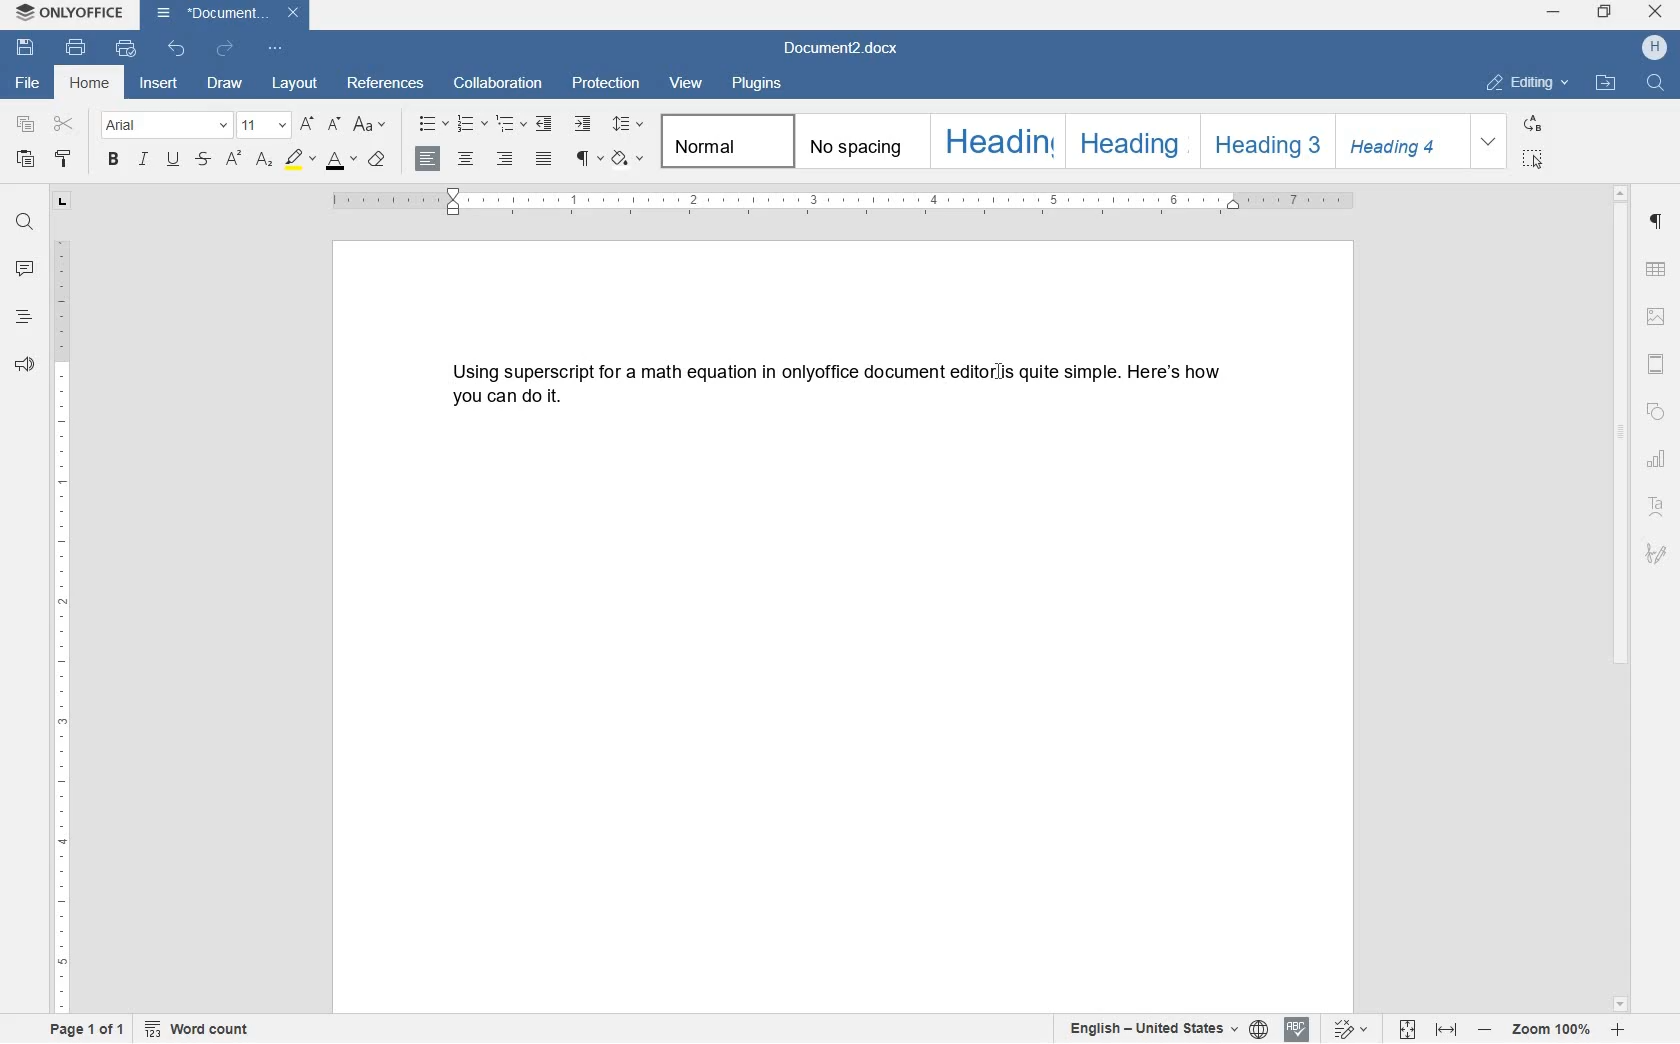  Describe the element at coordinates (1431, 1029) in the screenshot. I see `fit to page or fit to width` at that location.